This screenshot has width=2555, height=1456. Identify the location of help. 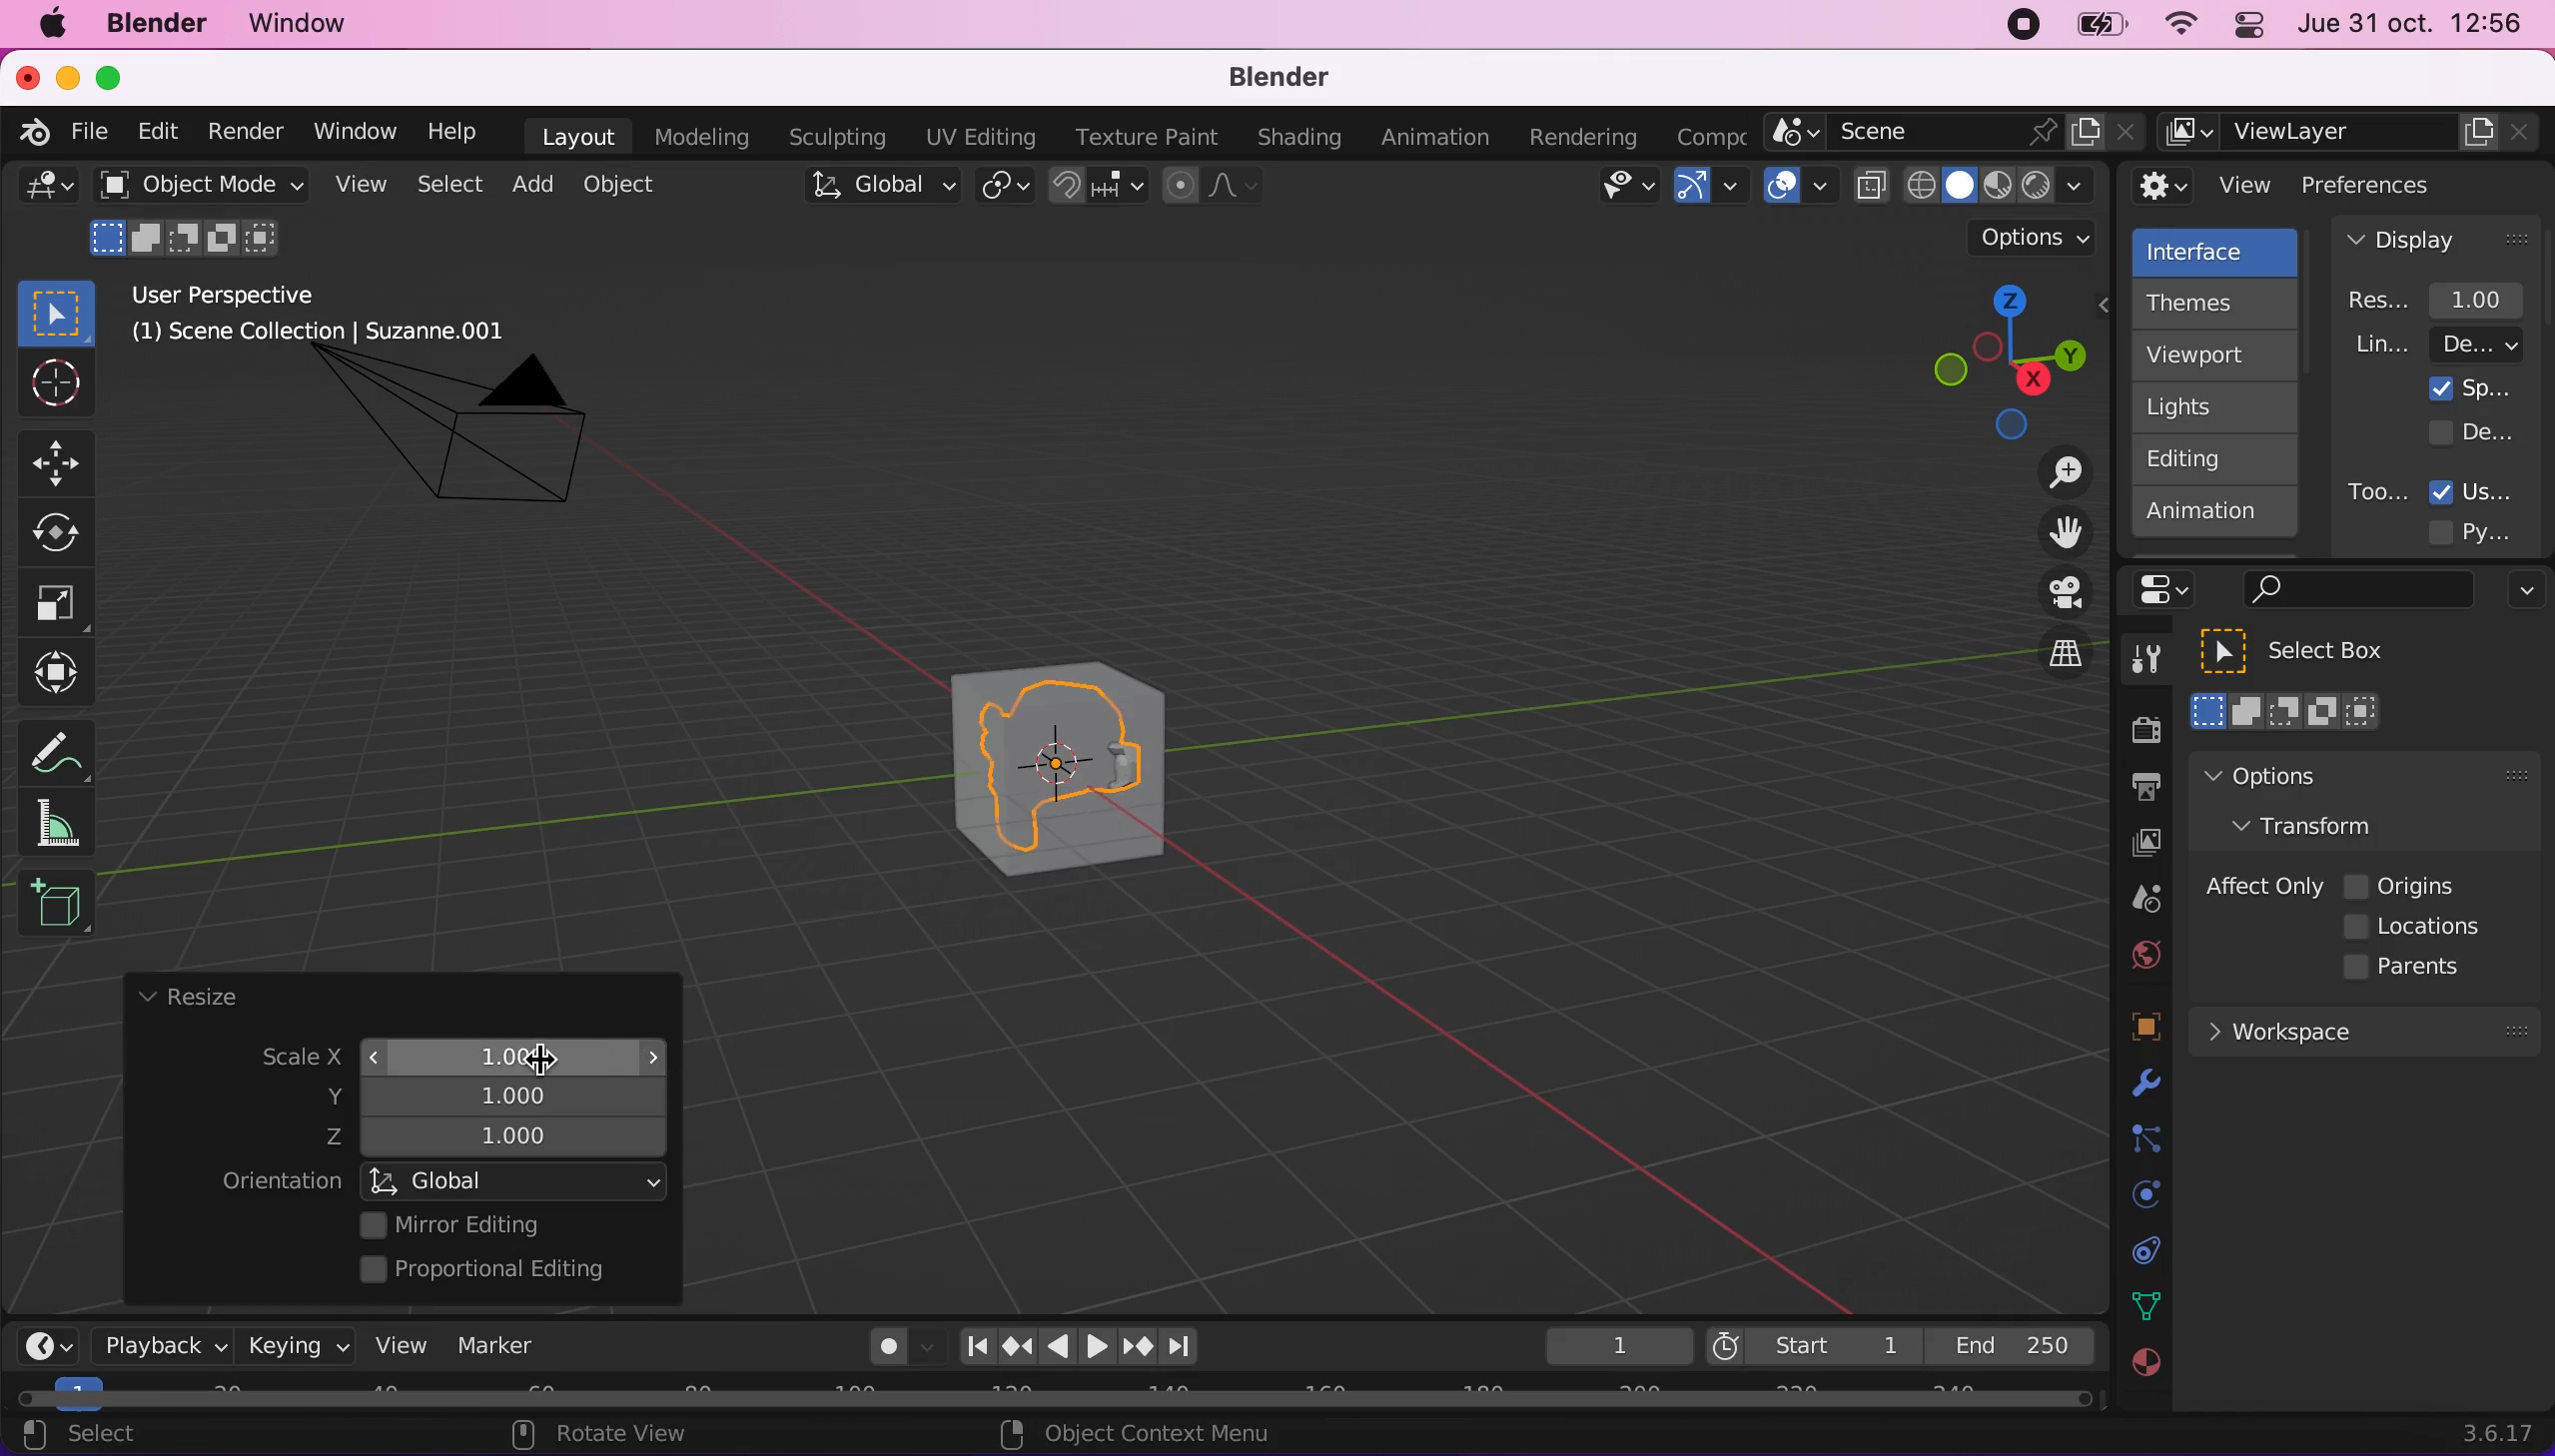
(454, 130).